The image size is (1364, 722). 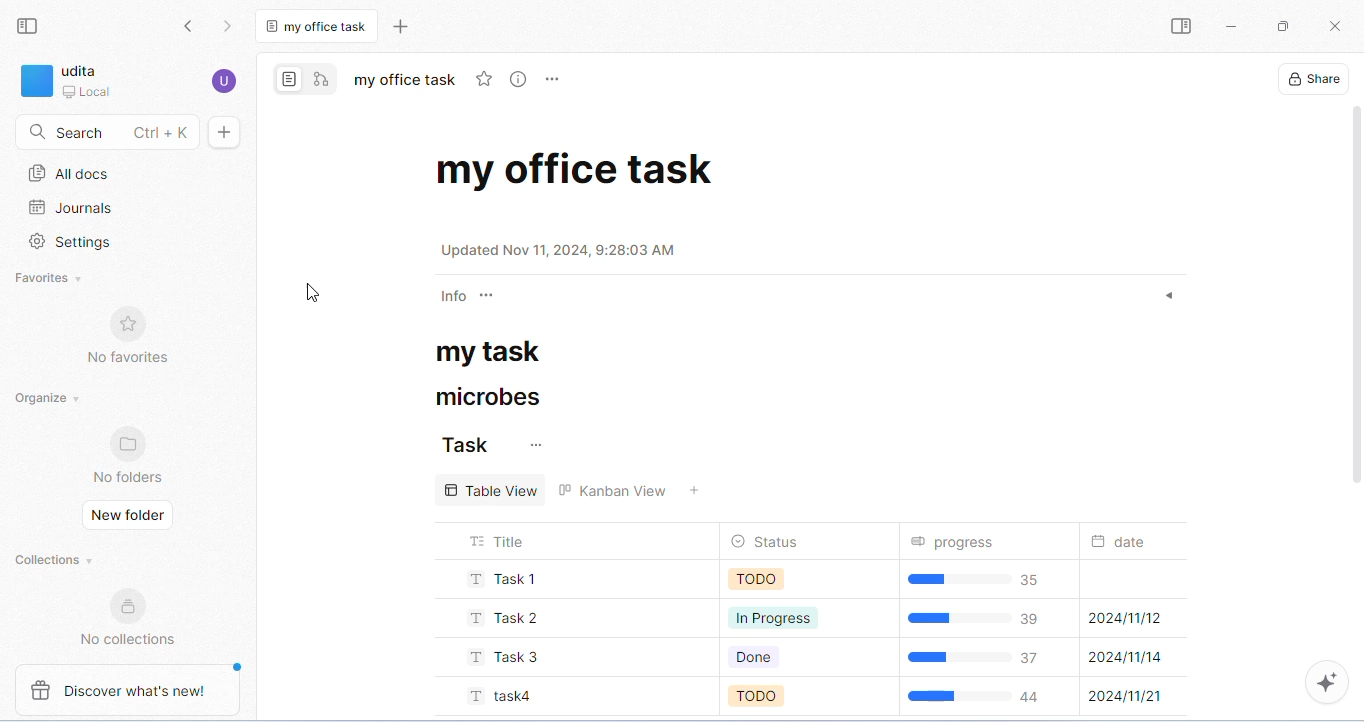 What do you see at coordinates (490, 297) in the screenshot?
I see `customize property` at bounding box center [490, 297].